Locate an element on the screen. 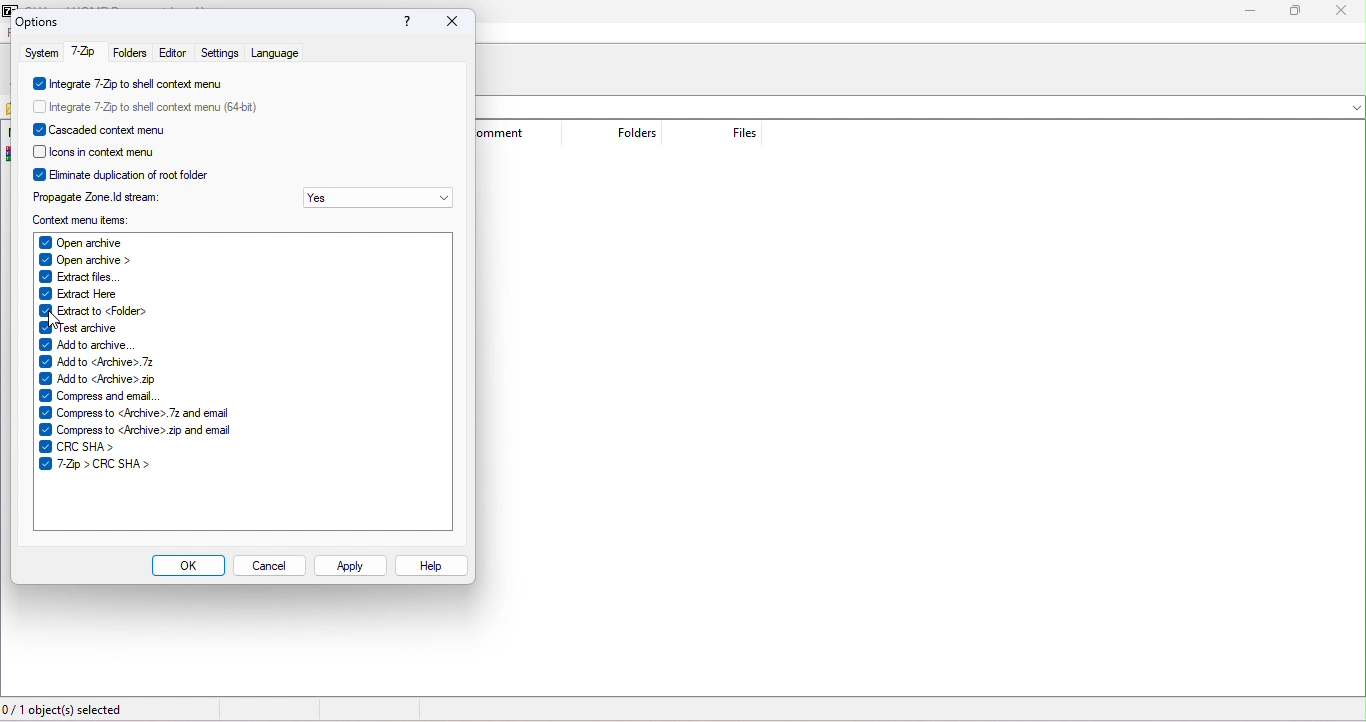  language is located at coordinates (274, 52).